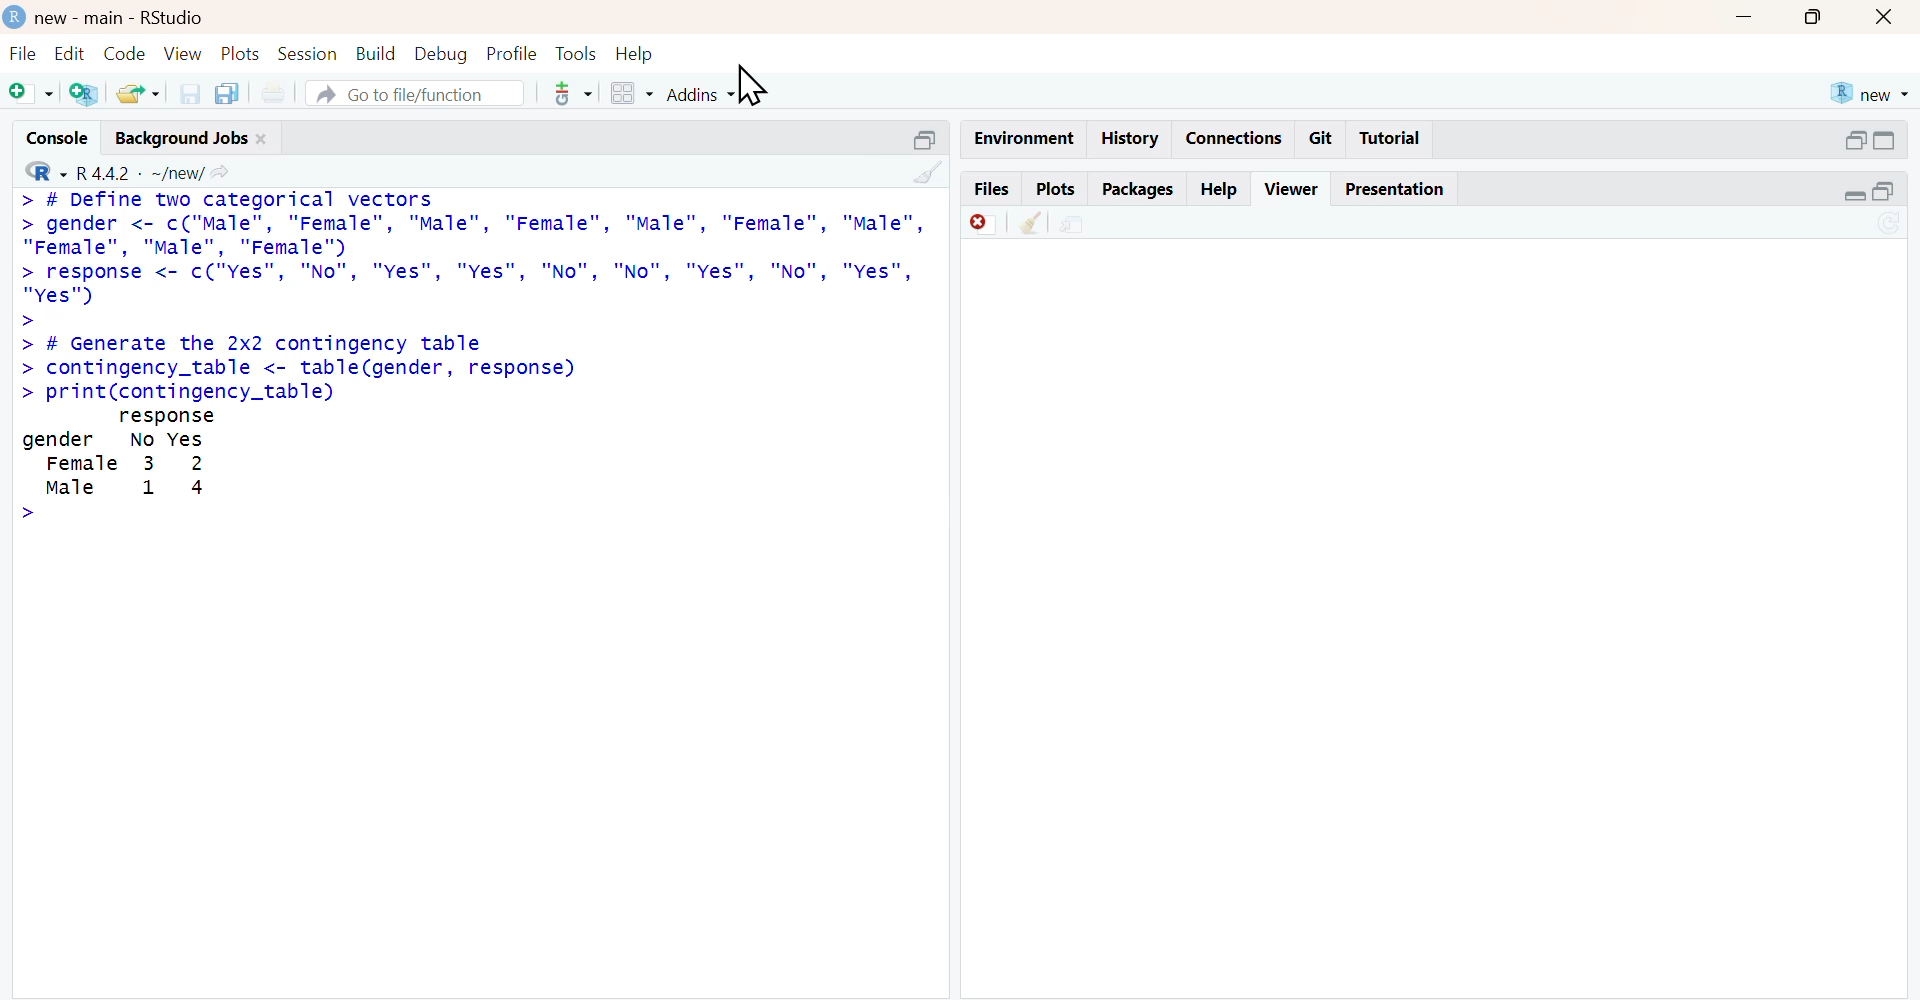 The height and width of the screenshot is (1000, 1920). What do you see at coordinates (309, 54) in the screenshot?
I see `session` at bounding box center [309, 54].